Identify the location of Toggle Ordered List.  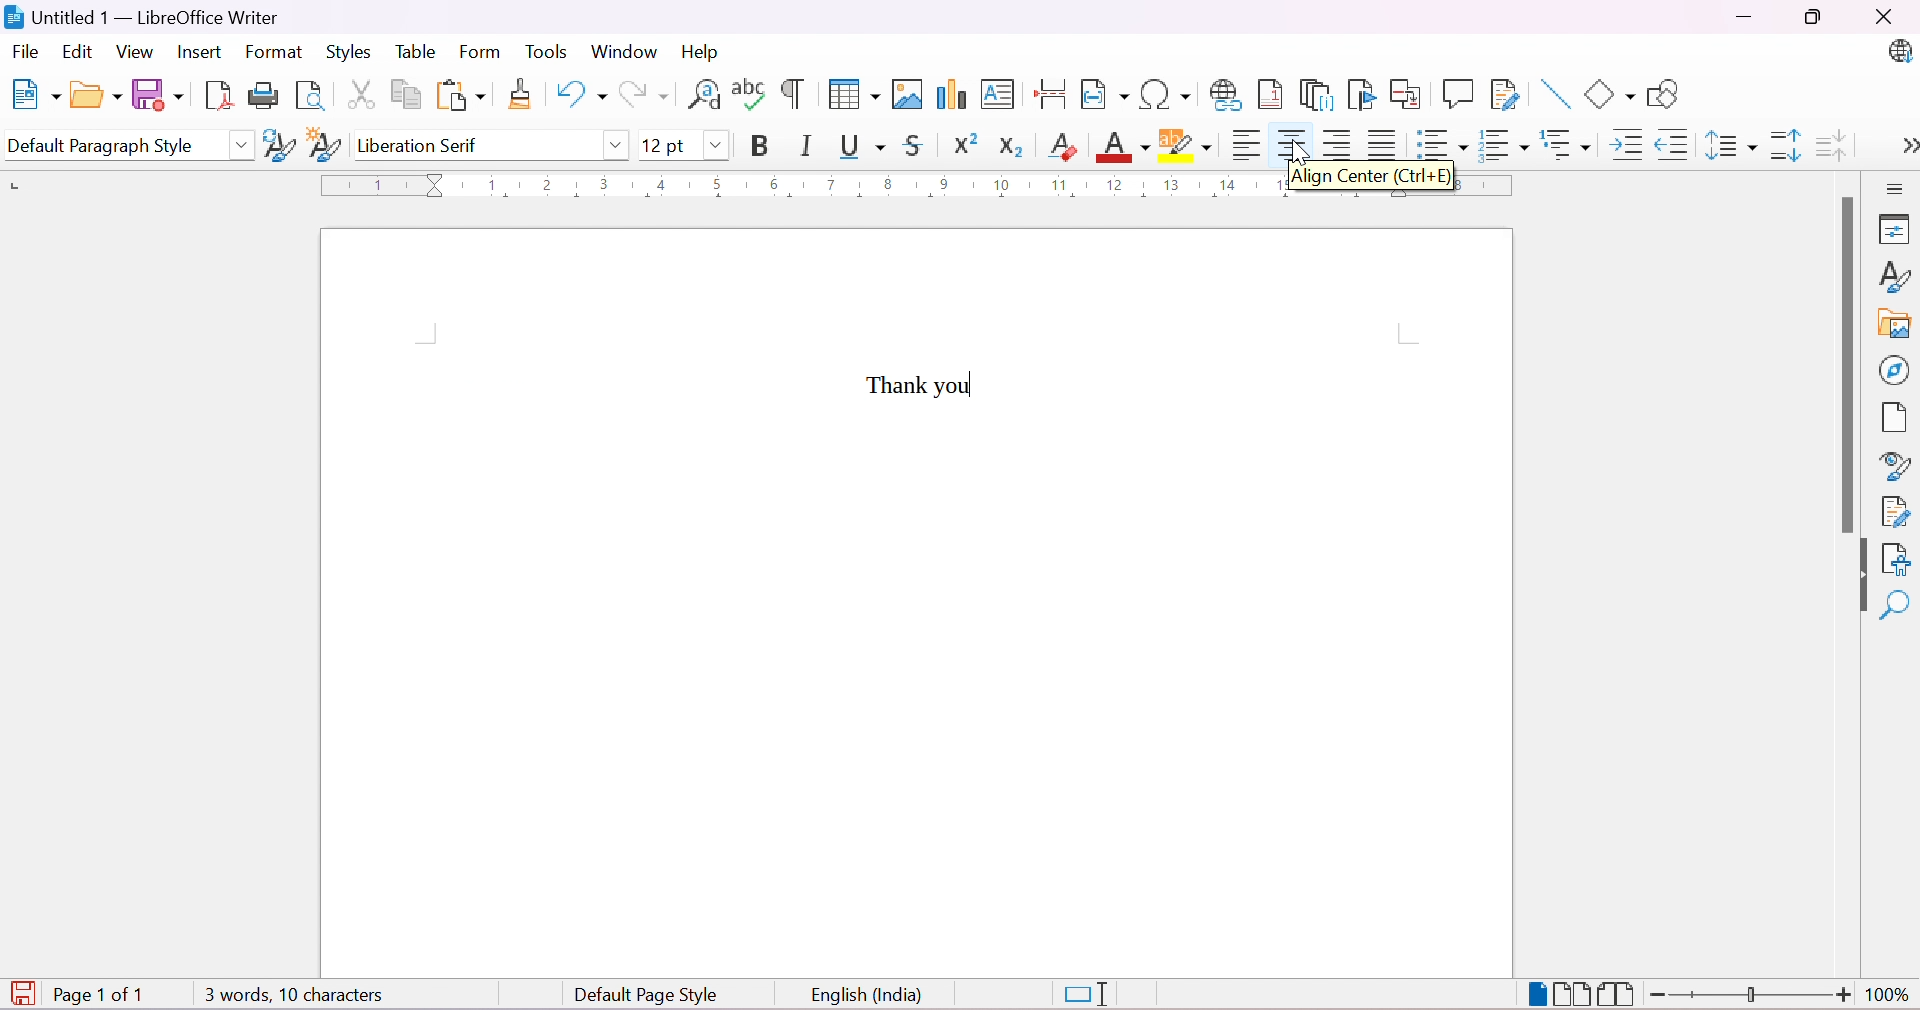
(1501, 143).